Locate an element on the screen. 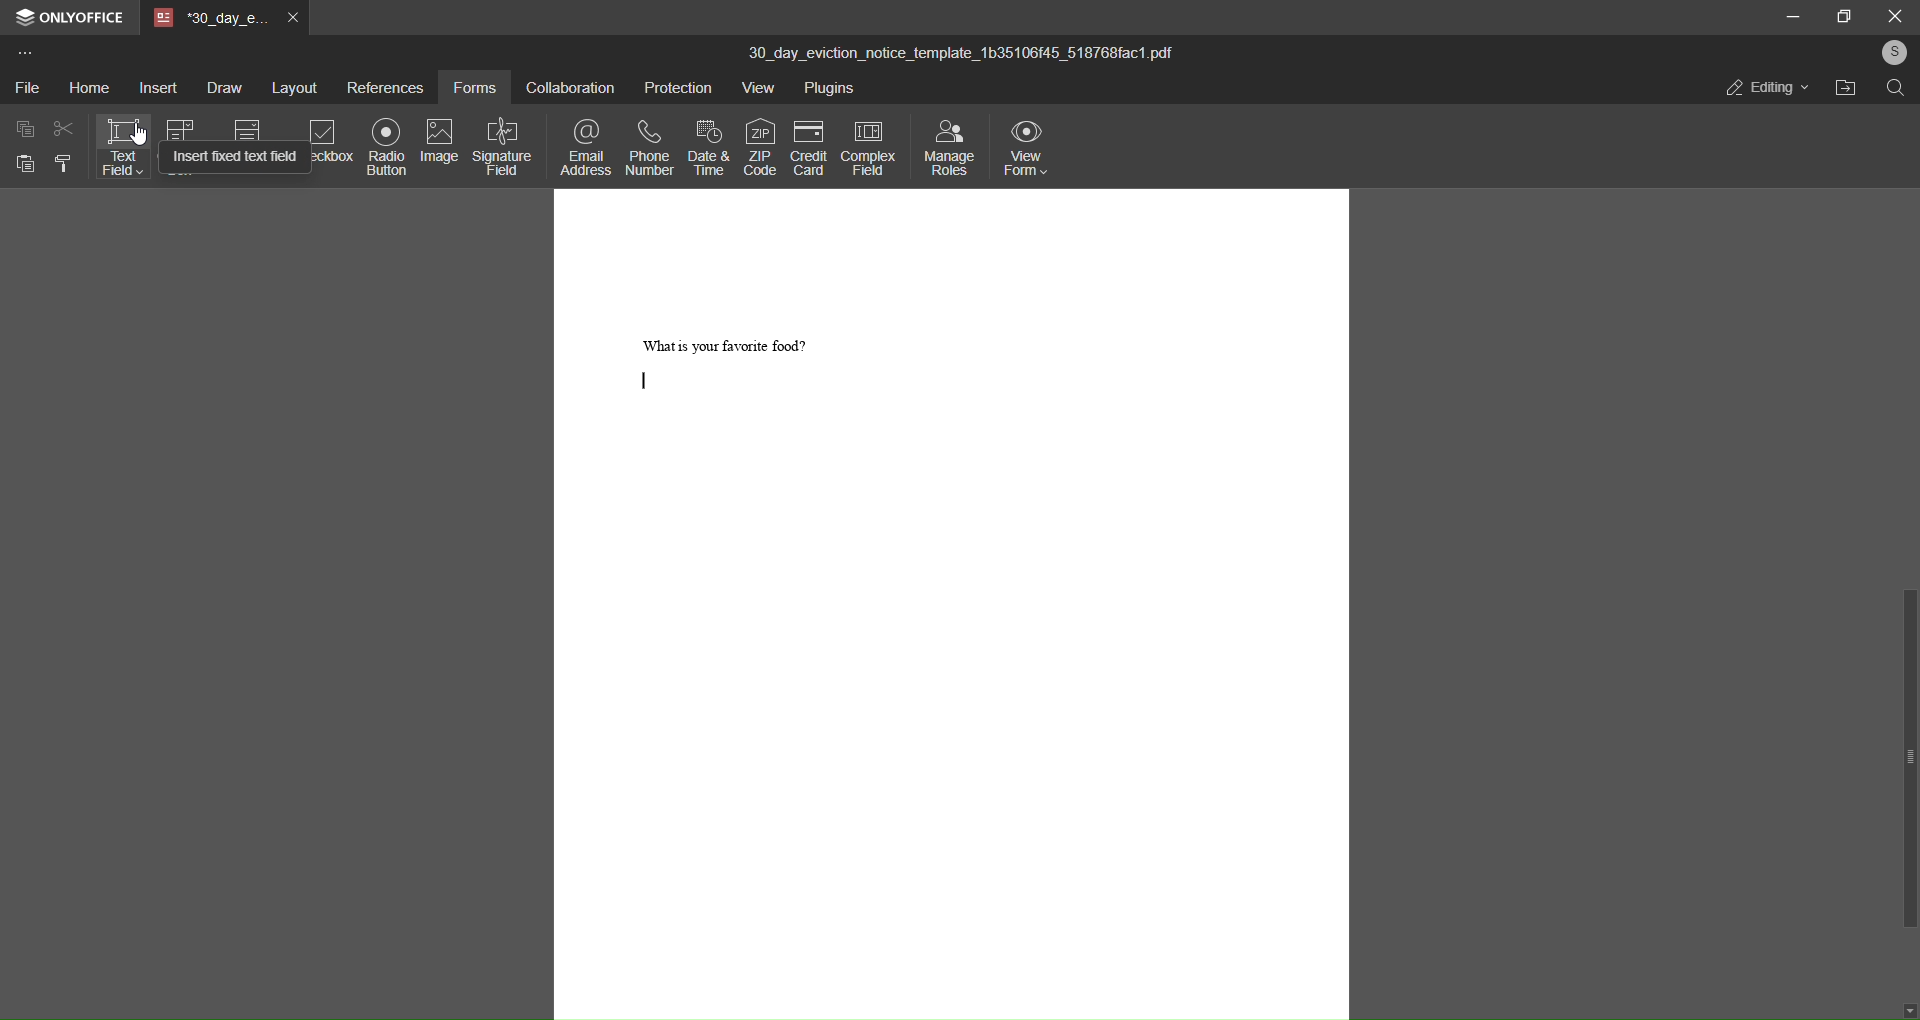  logo is located at coordinates (25, 20).